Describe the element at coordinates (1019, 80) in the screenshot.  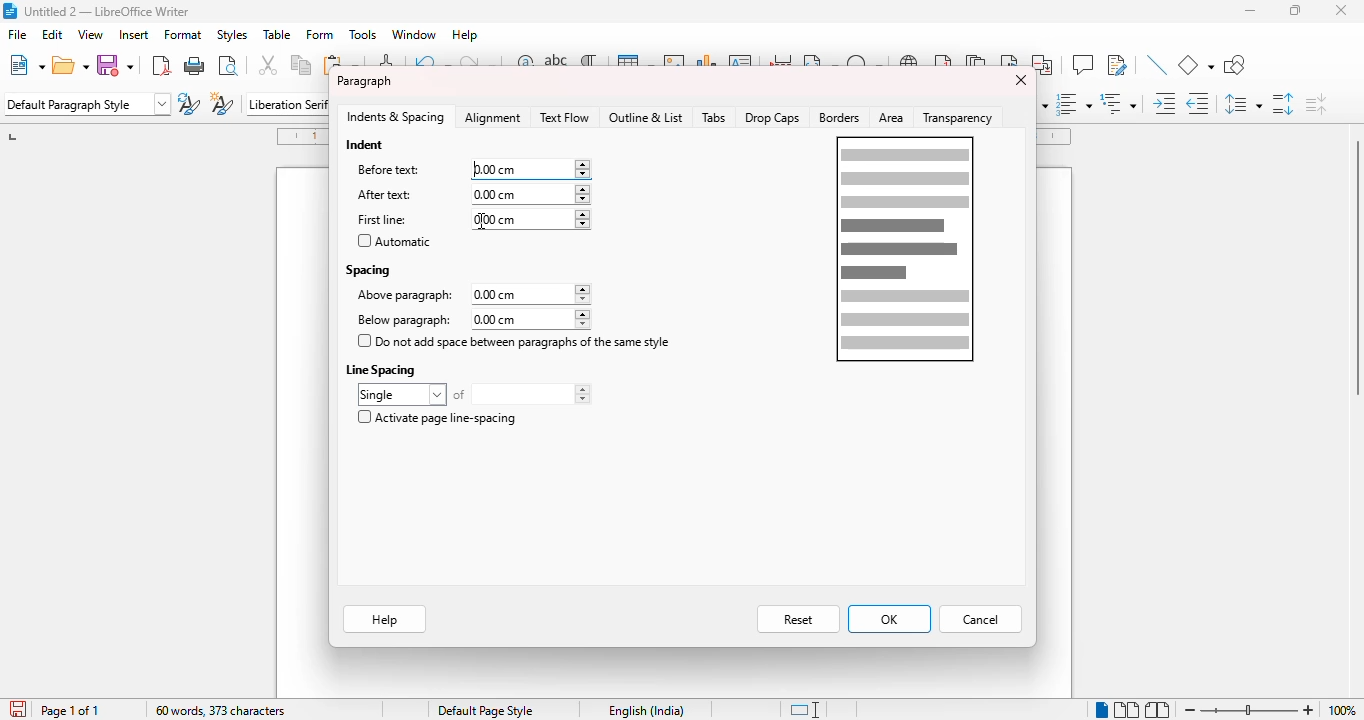
I see `close` at that location.